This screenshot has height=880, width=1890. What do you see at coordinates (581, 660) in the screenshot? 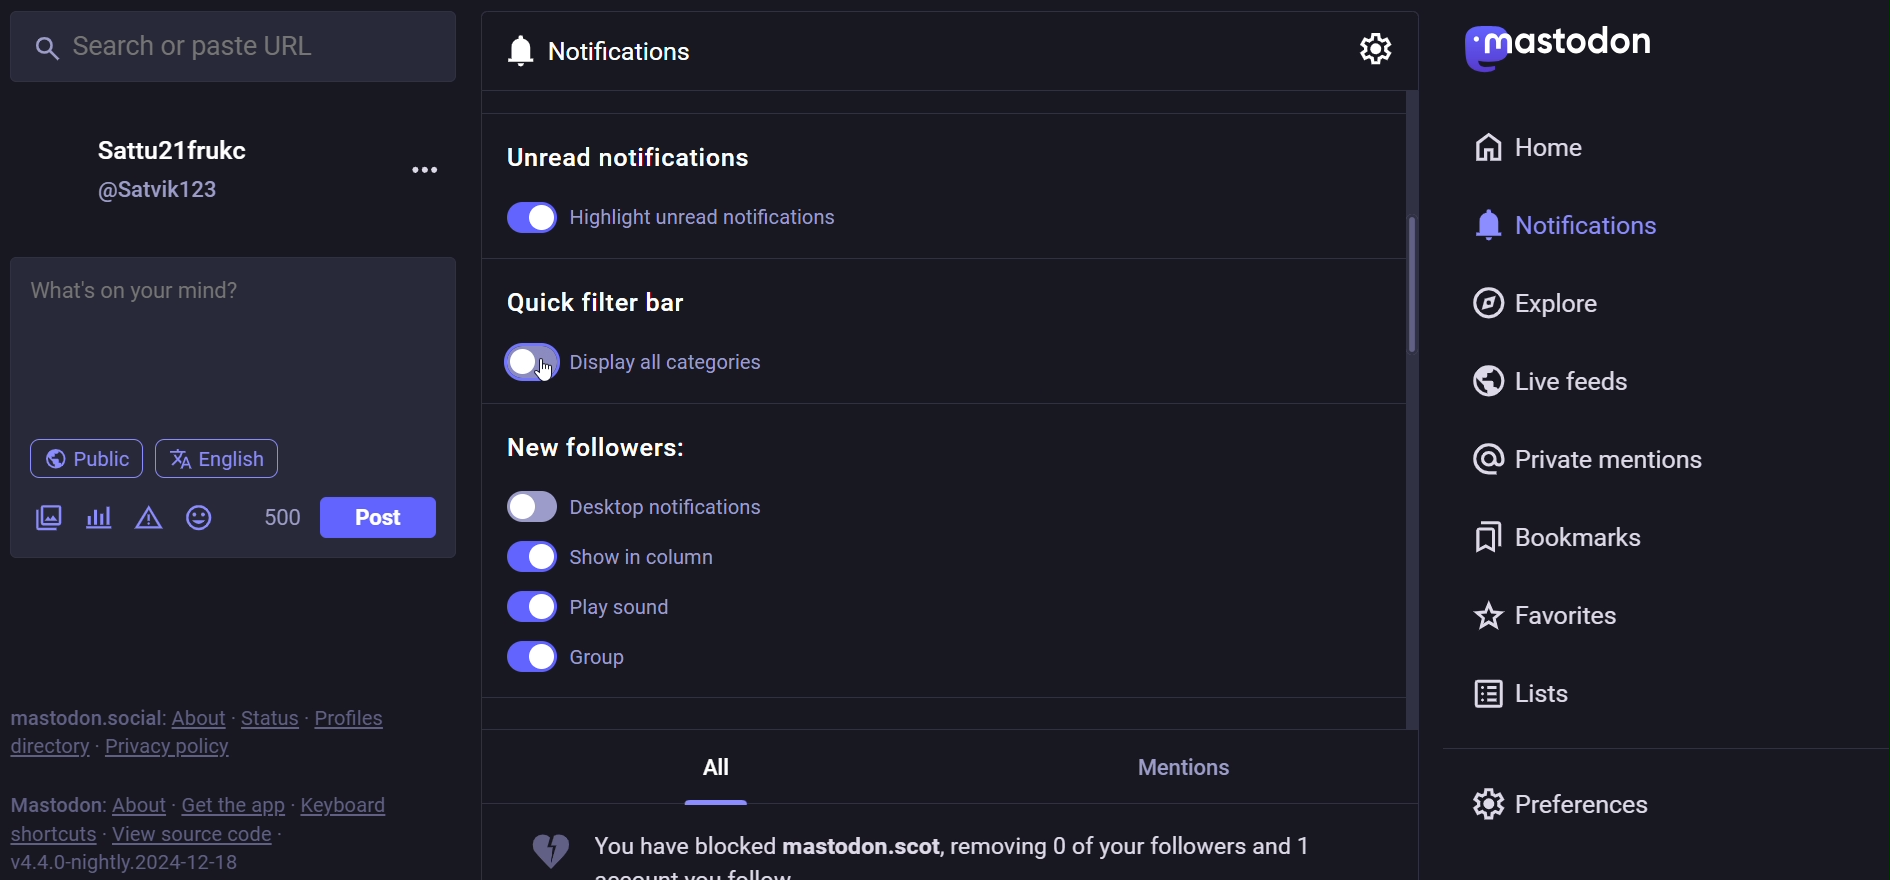
I see `group` at bounding box center [581, 660].